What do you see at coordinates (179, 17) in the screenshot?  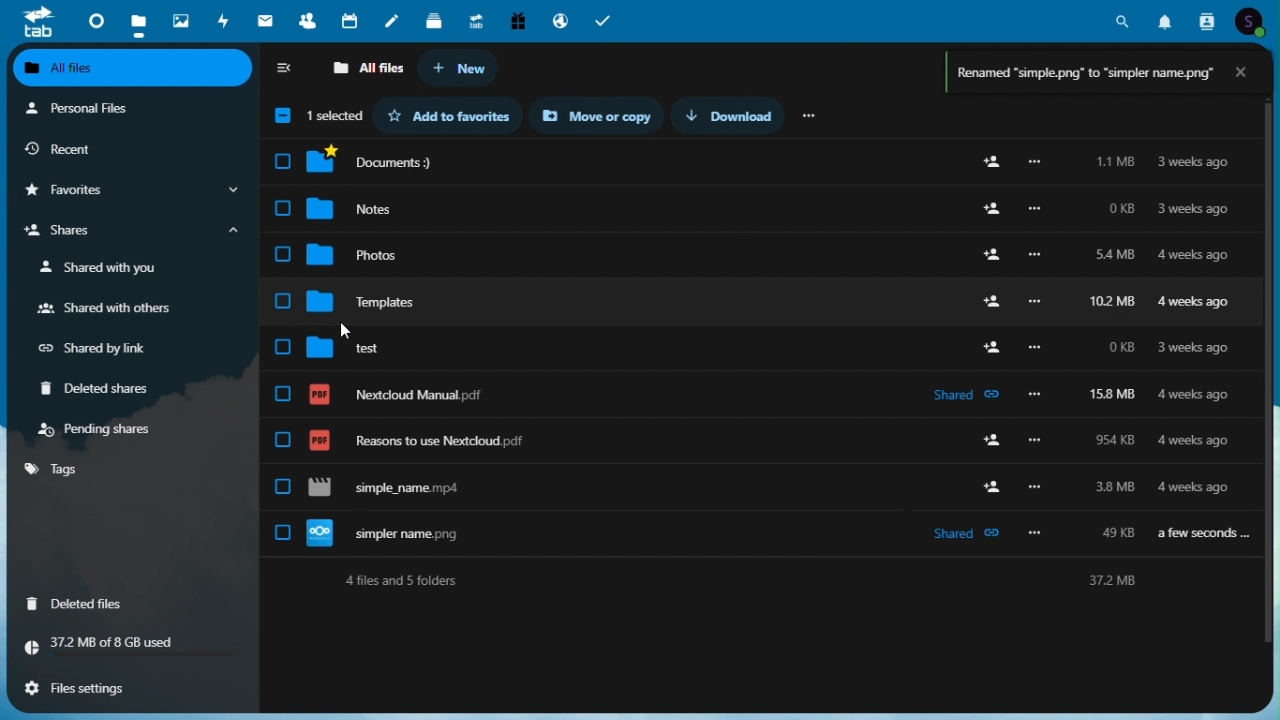 I see `photos` at bounding box center [179, 17].